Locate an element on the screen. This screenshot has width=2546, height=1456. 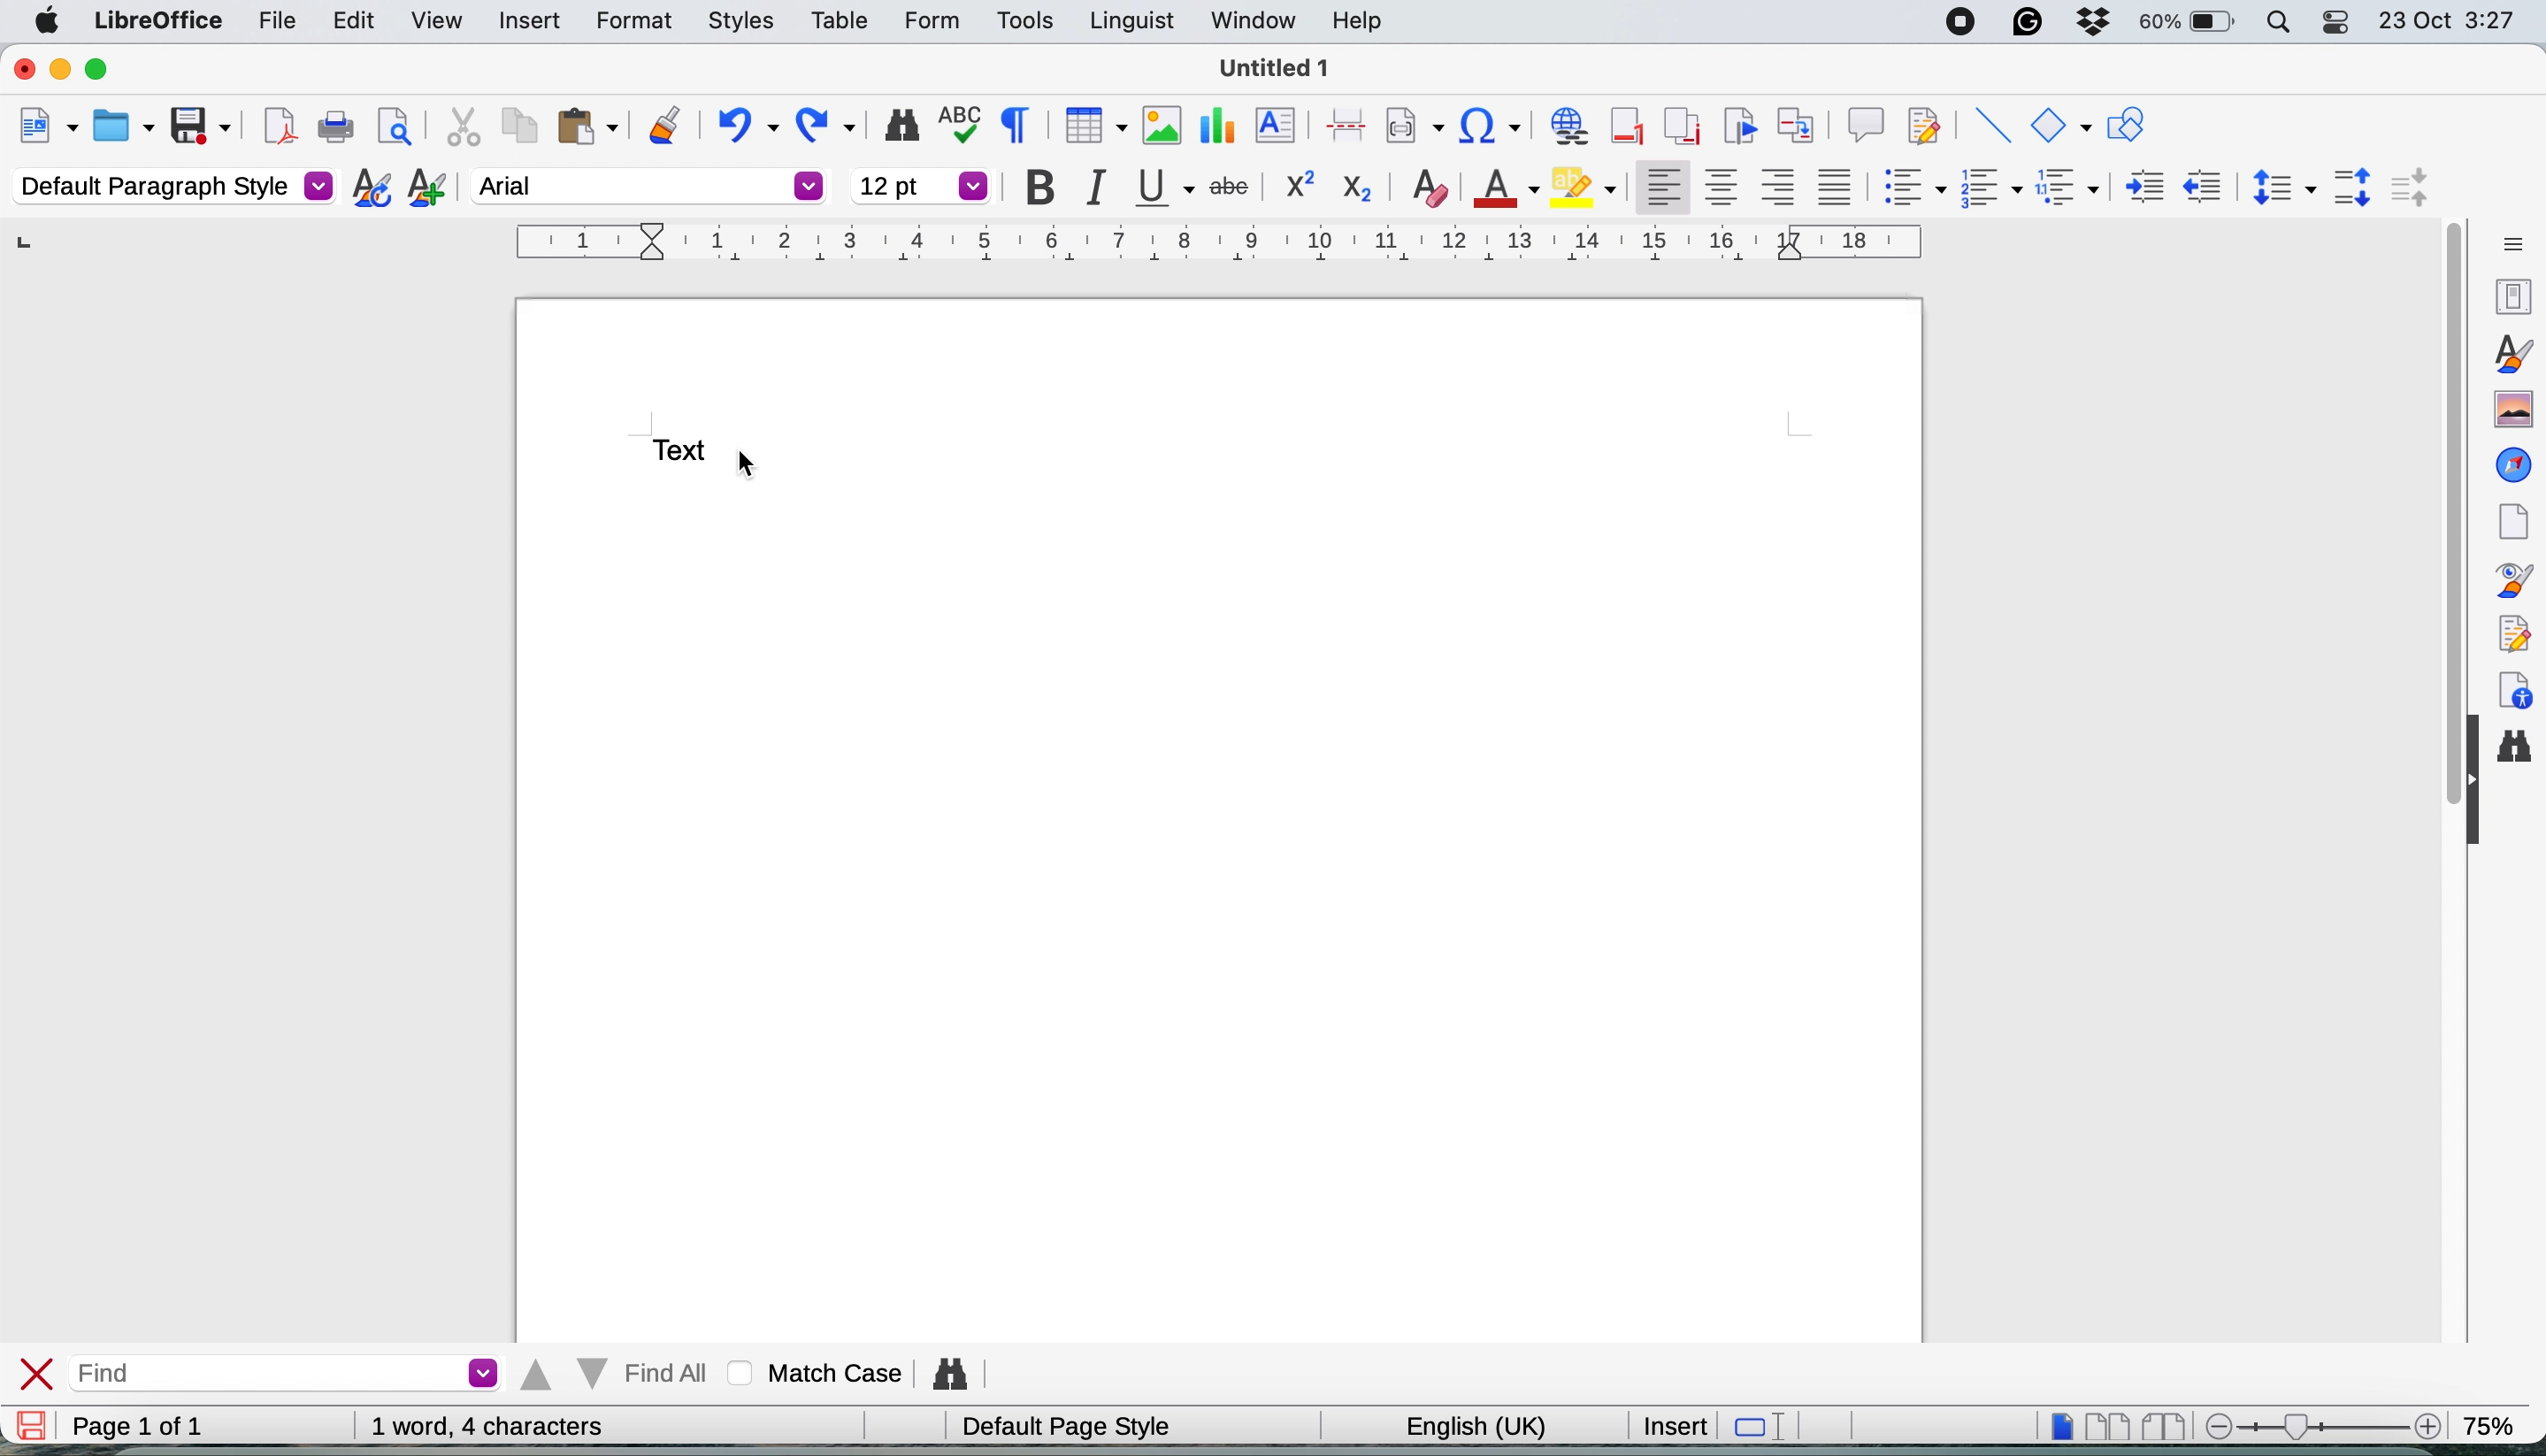
english uk is located at coordinates (1463, 1424).